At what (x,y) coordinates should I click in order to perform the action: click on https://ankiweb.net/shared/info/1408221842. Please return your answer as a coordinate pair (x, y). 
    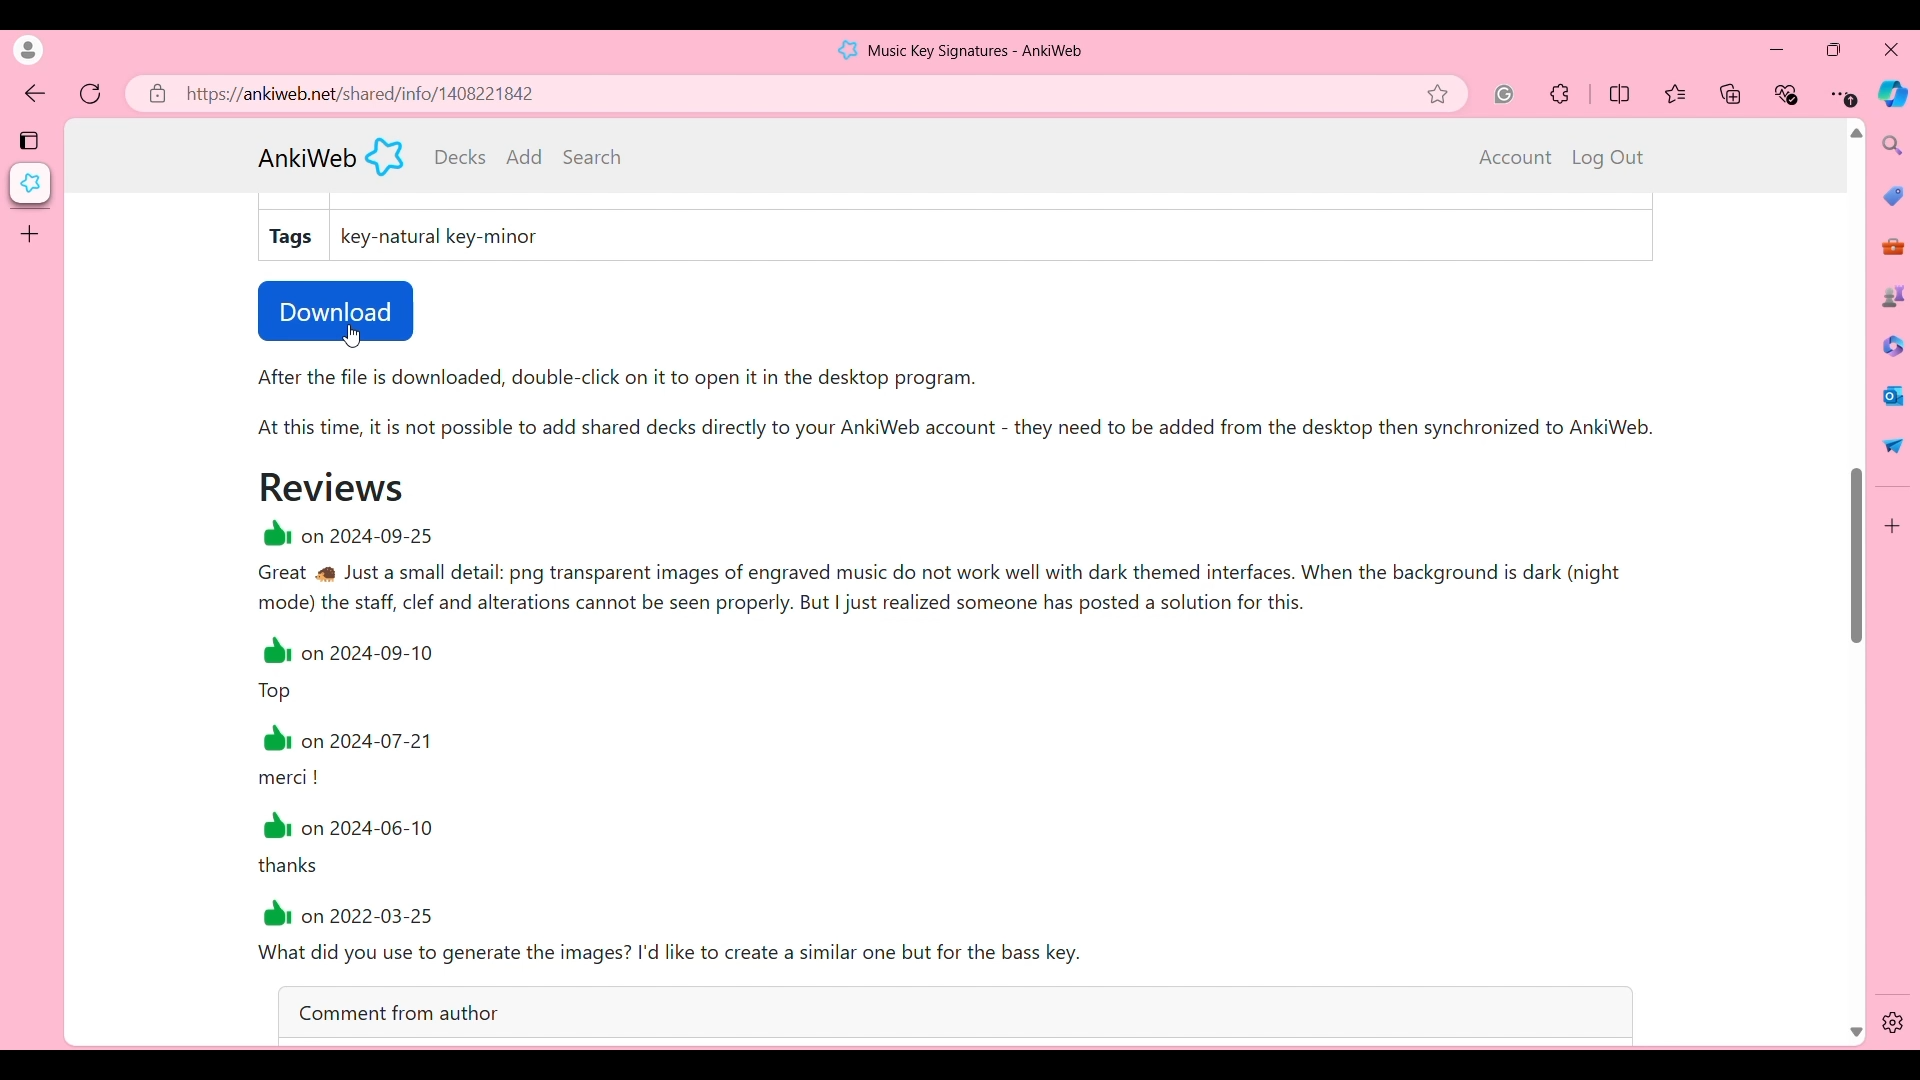
    Looking at the image, I should click on (362, 94).